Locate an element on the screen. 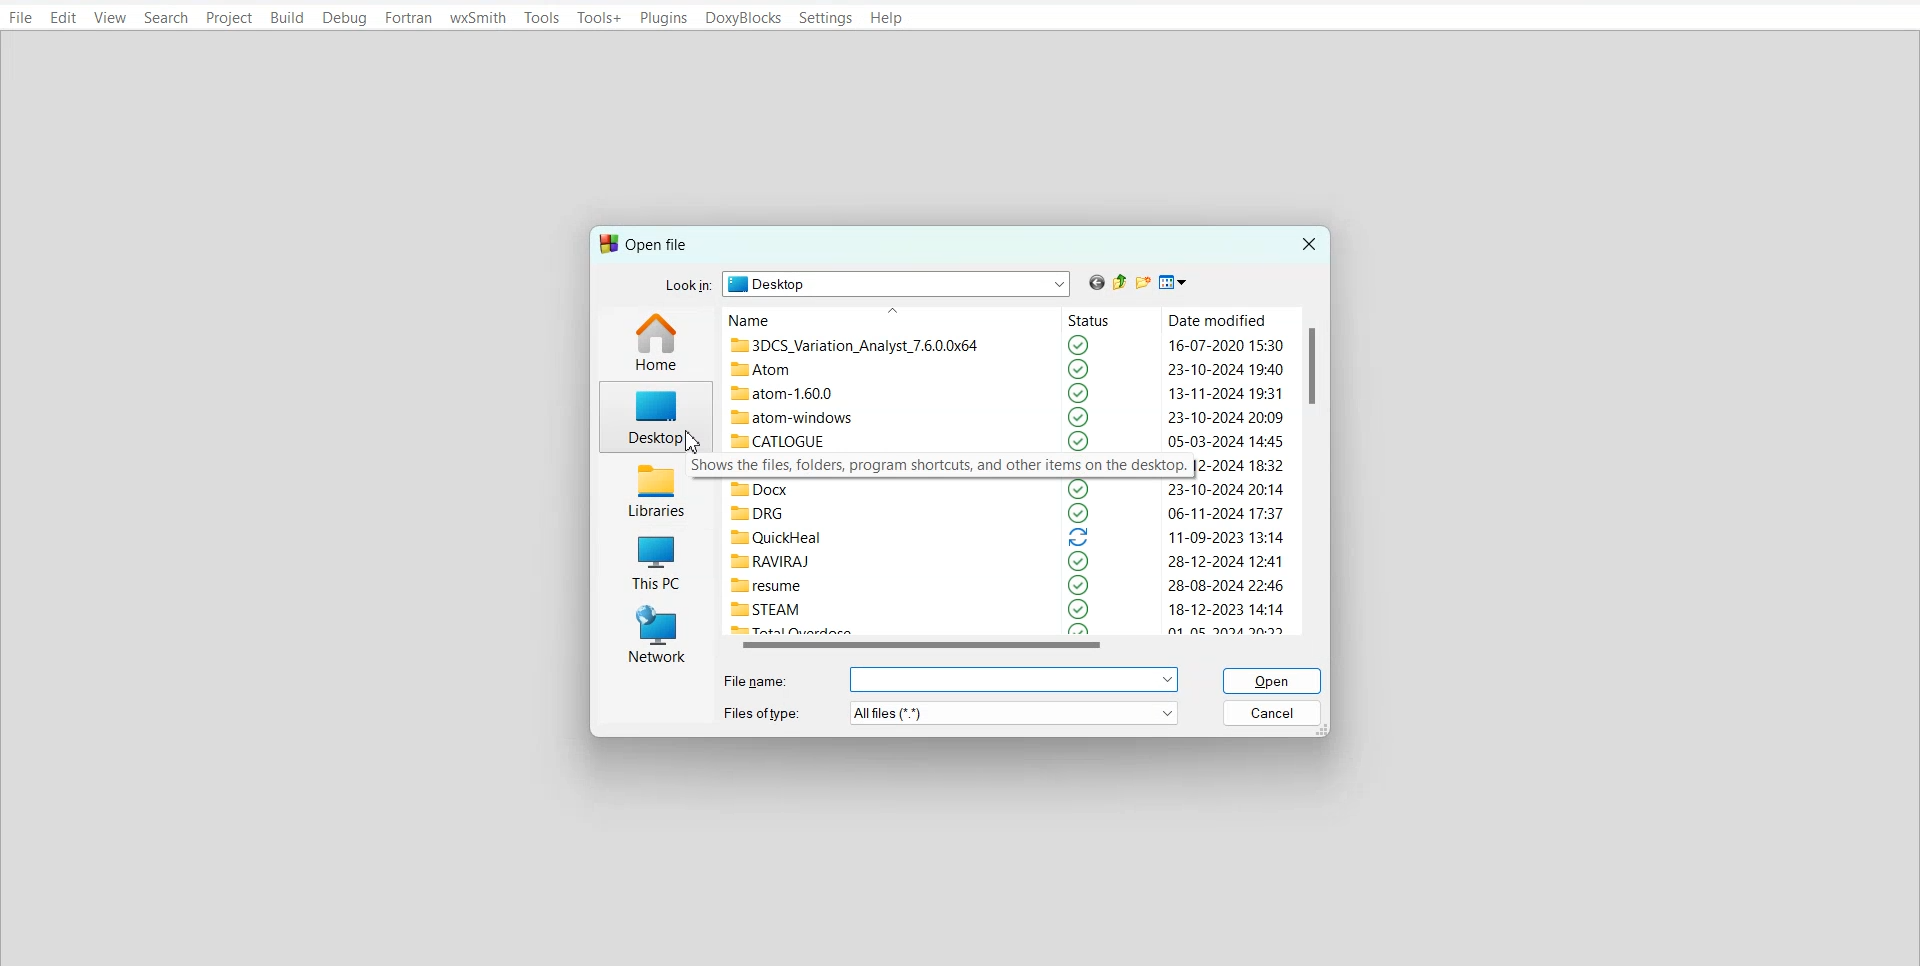 The width and height of the screenshot is (1920, 966). CATLOGUE is located at coordinates (782, 441).